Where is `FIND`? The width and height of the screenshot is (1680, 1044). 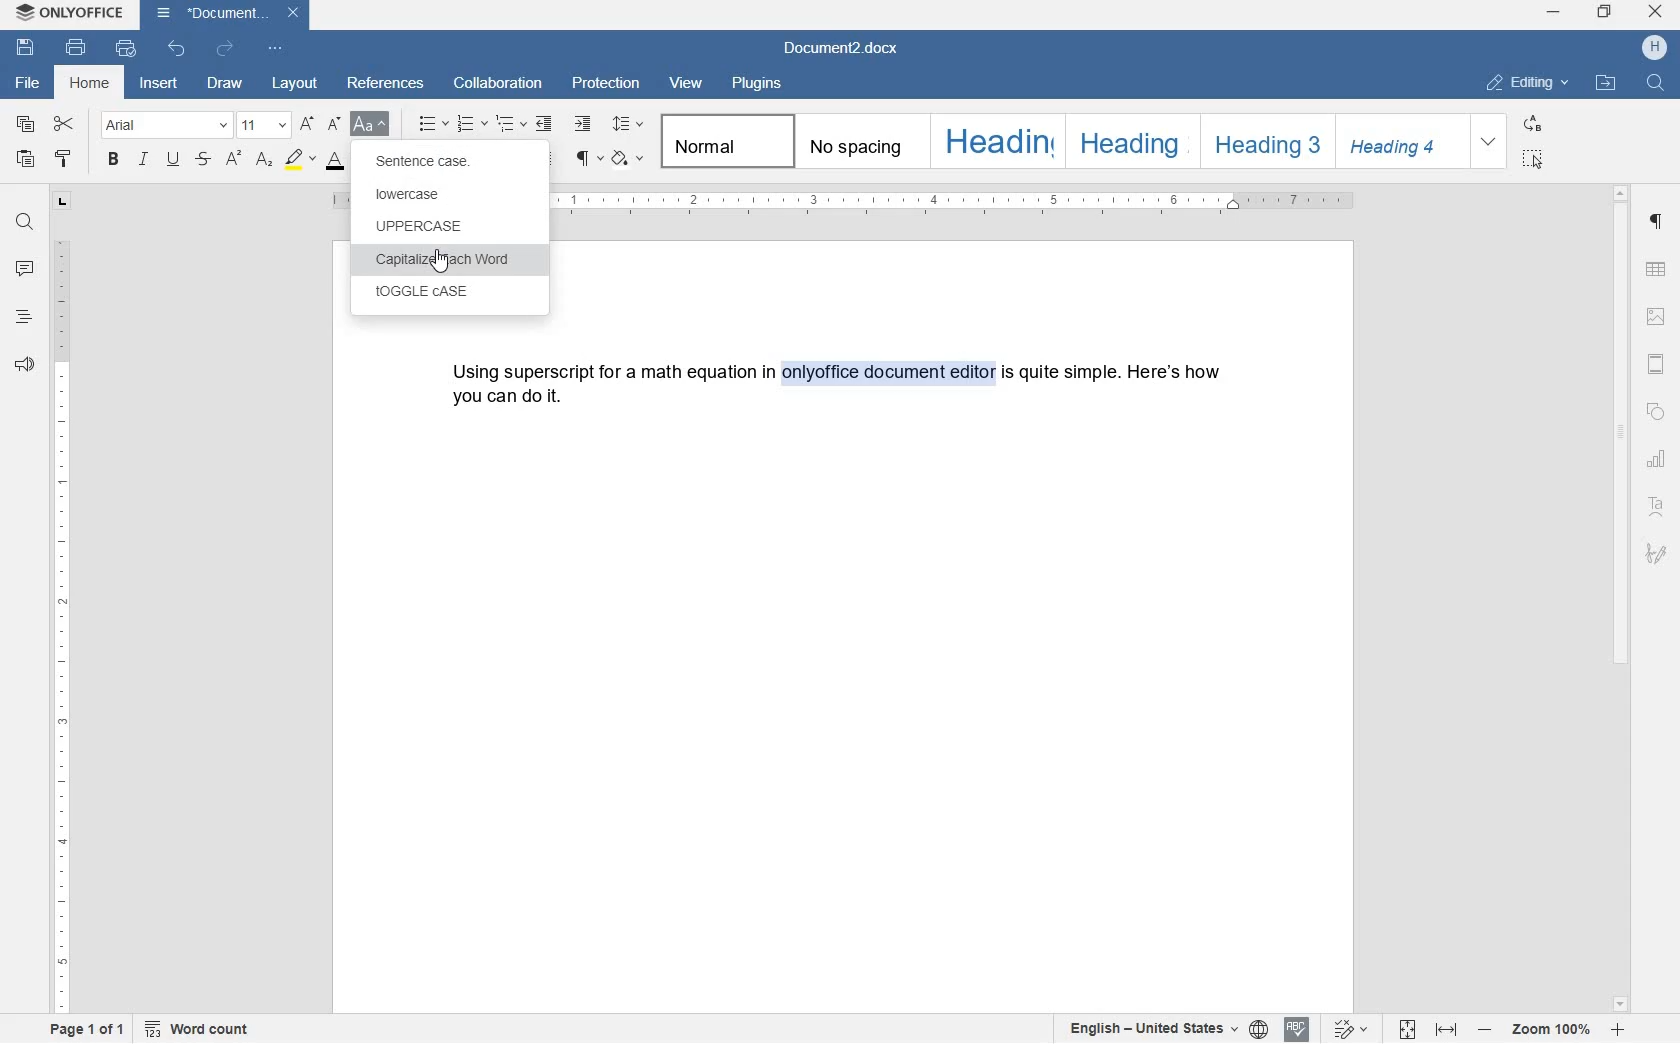
FIND is located at coordinates (1653, 83).